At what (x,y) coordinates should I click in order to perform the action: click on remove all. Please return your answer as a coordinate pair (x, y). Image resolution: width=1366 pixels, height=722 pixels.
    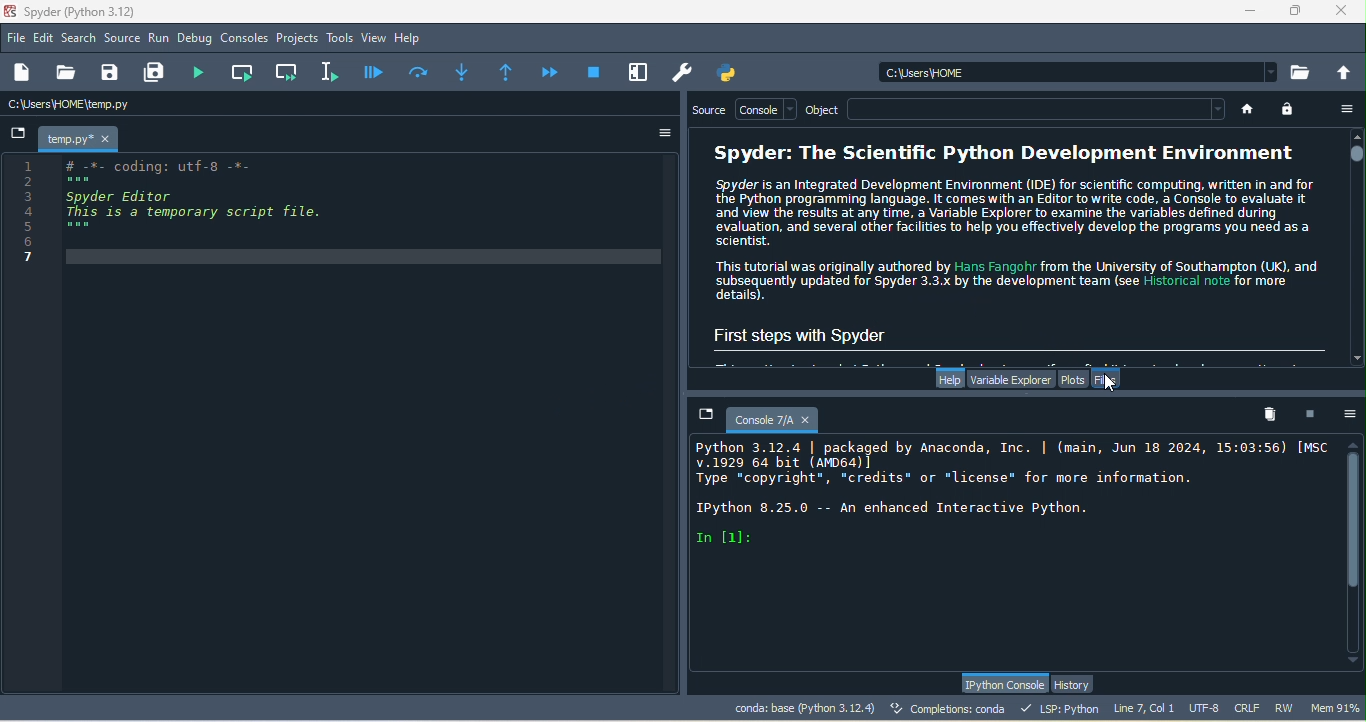
    Looking at the image, I should click on (1275, 415).